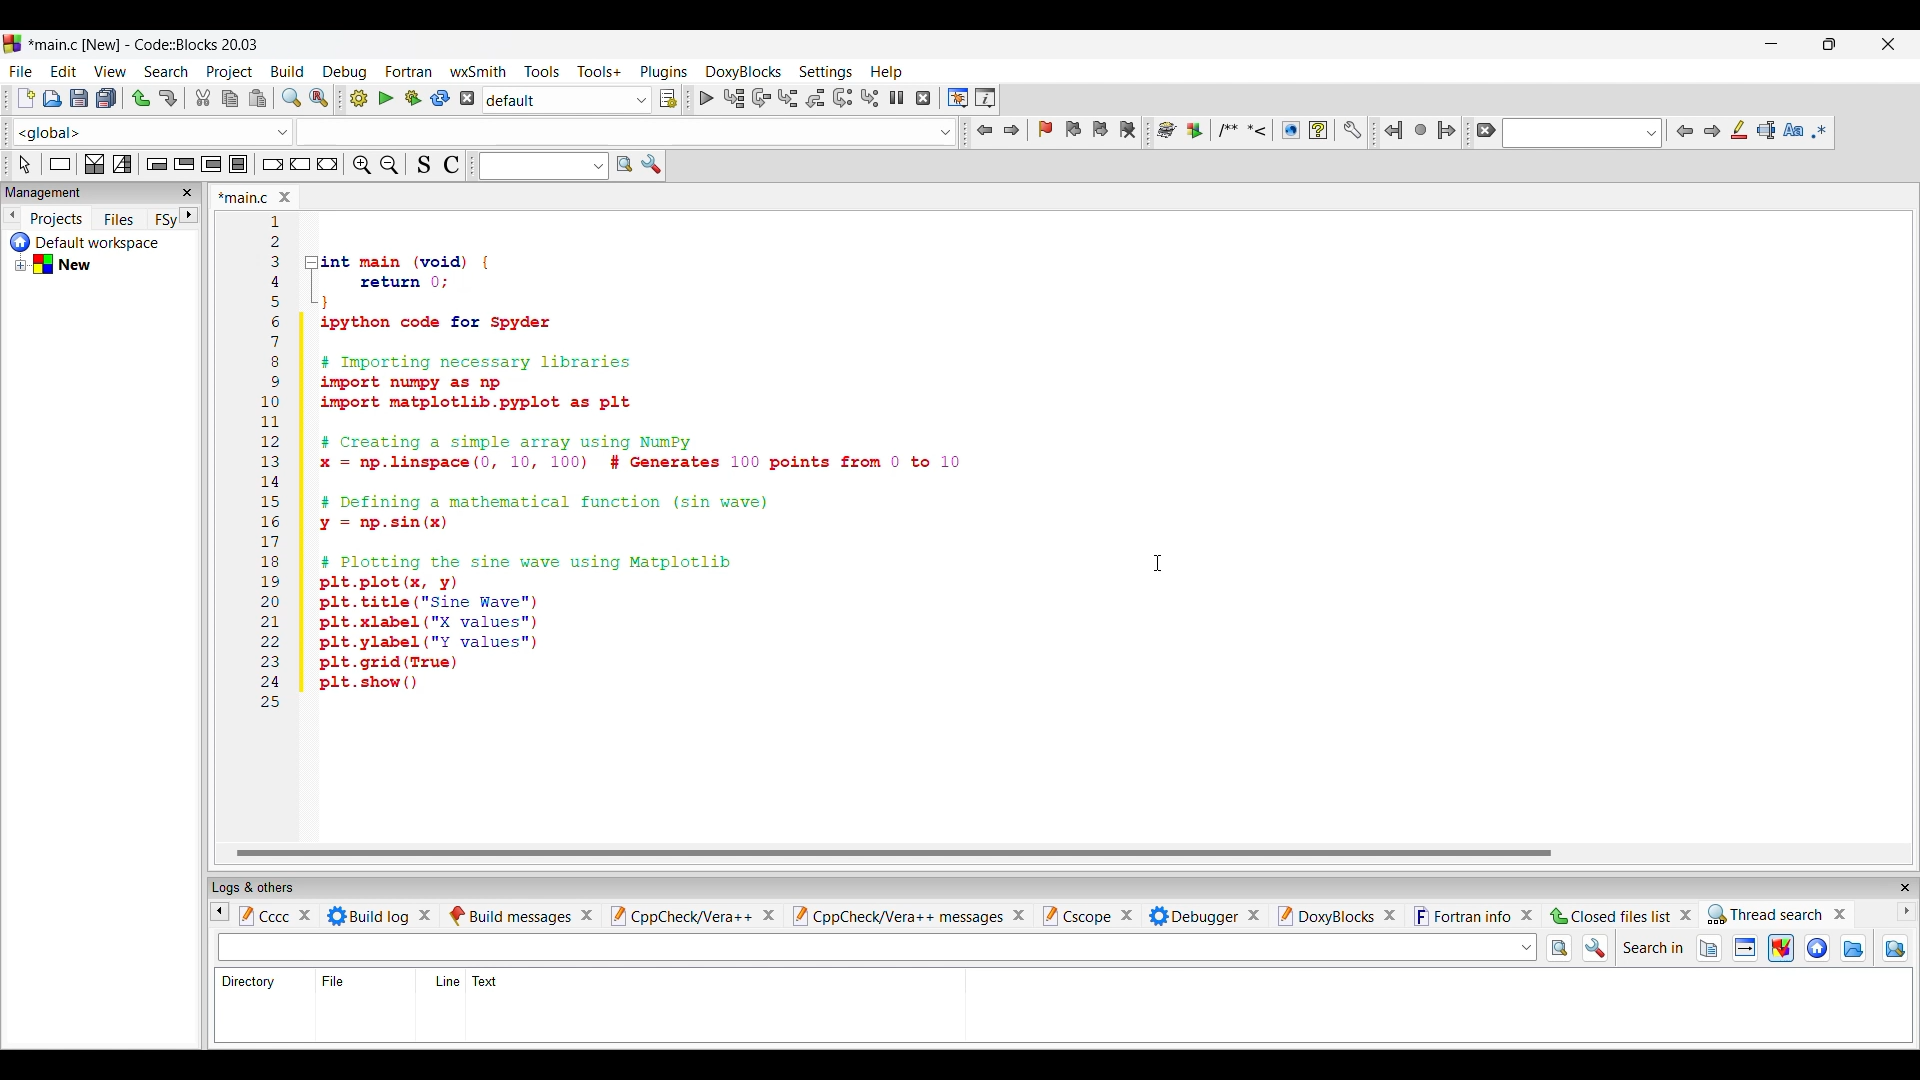 The width and height of the screenshot is (1920, 1080). What do you see at coordinates (78, 193) in the screenshot?
I see `Close` at bounding box center [78, 193].